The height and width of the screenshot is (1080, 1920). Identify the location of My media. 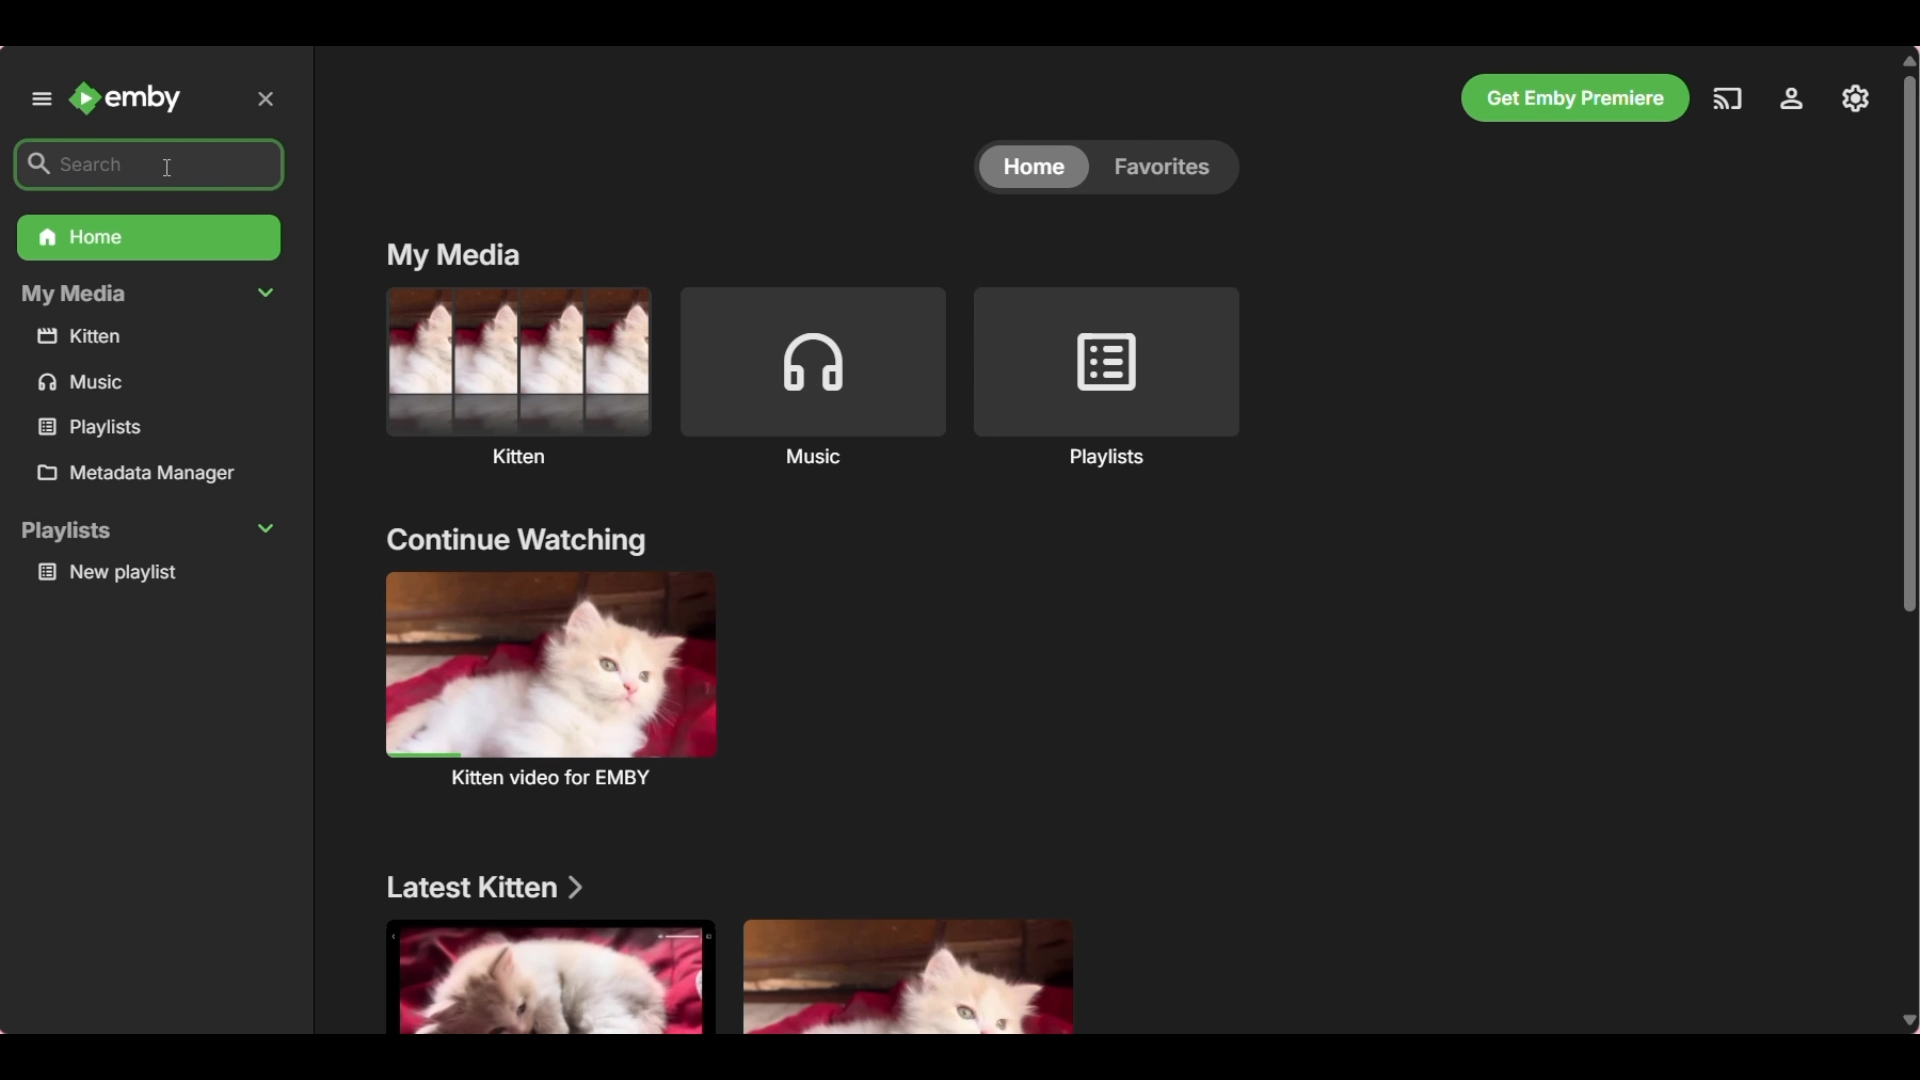
(460, 253).